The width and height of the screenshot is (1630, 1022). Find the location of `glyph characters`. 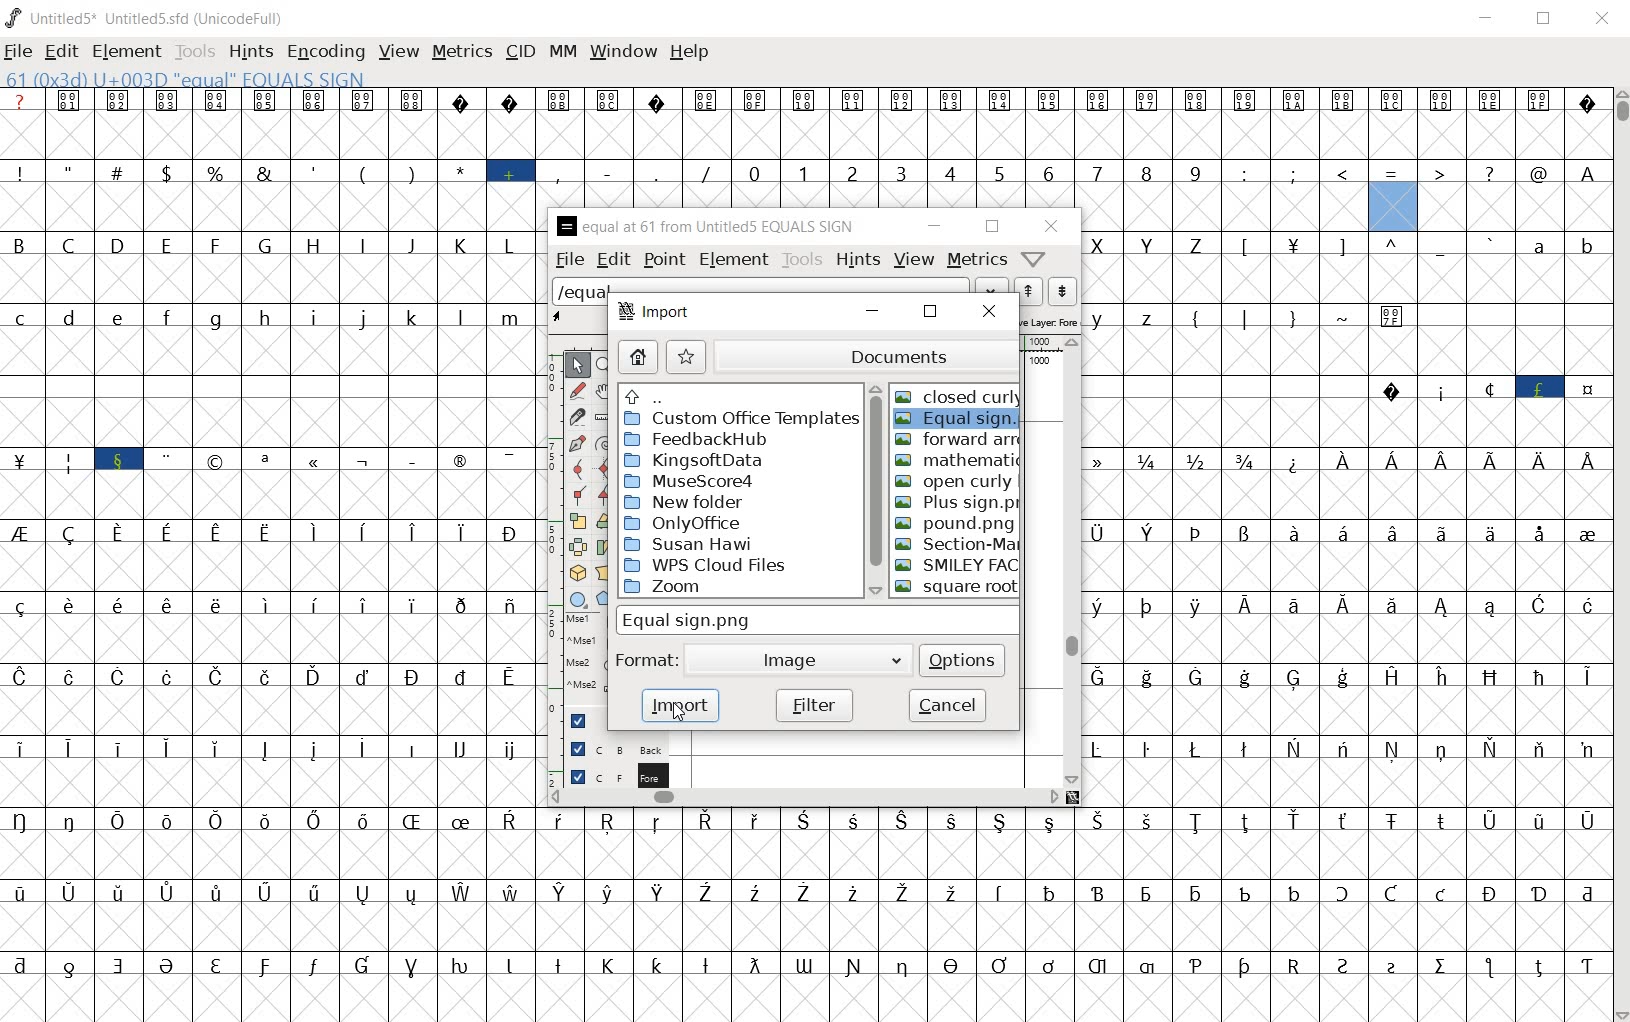

glyph characters is located at coordinates (1075, 913).